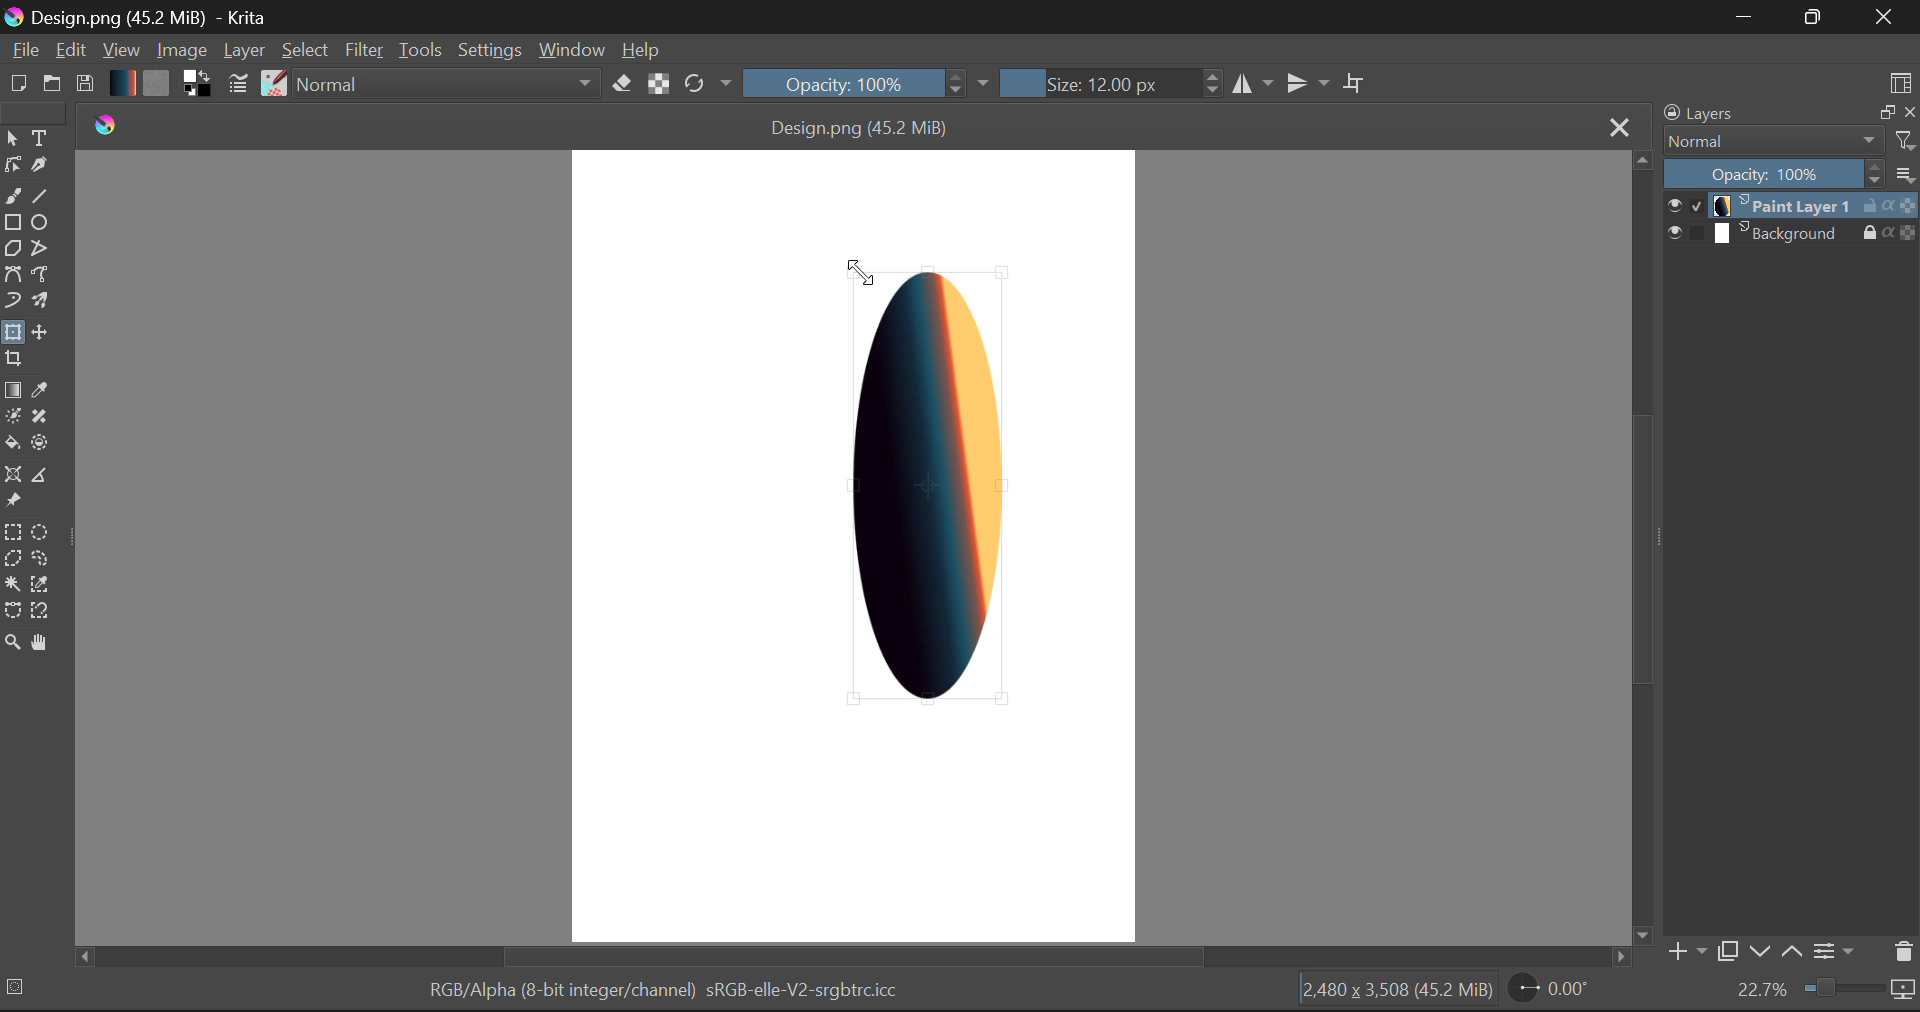  What do you see at coordinates (1616, 126) in the screenshot?
I see `Close` at bounding box center [1616, 126].